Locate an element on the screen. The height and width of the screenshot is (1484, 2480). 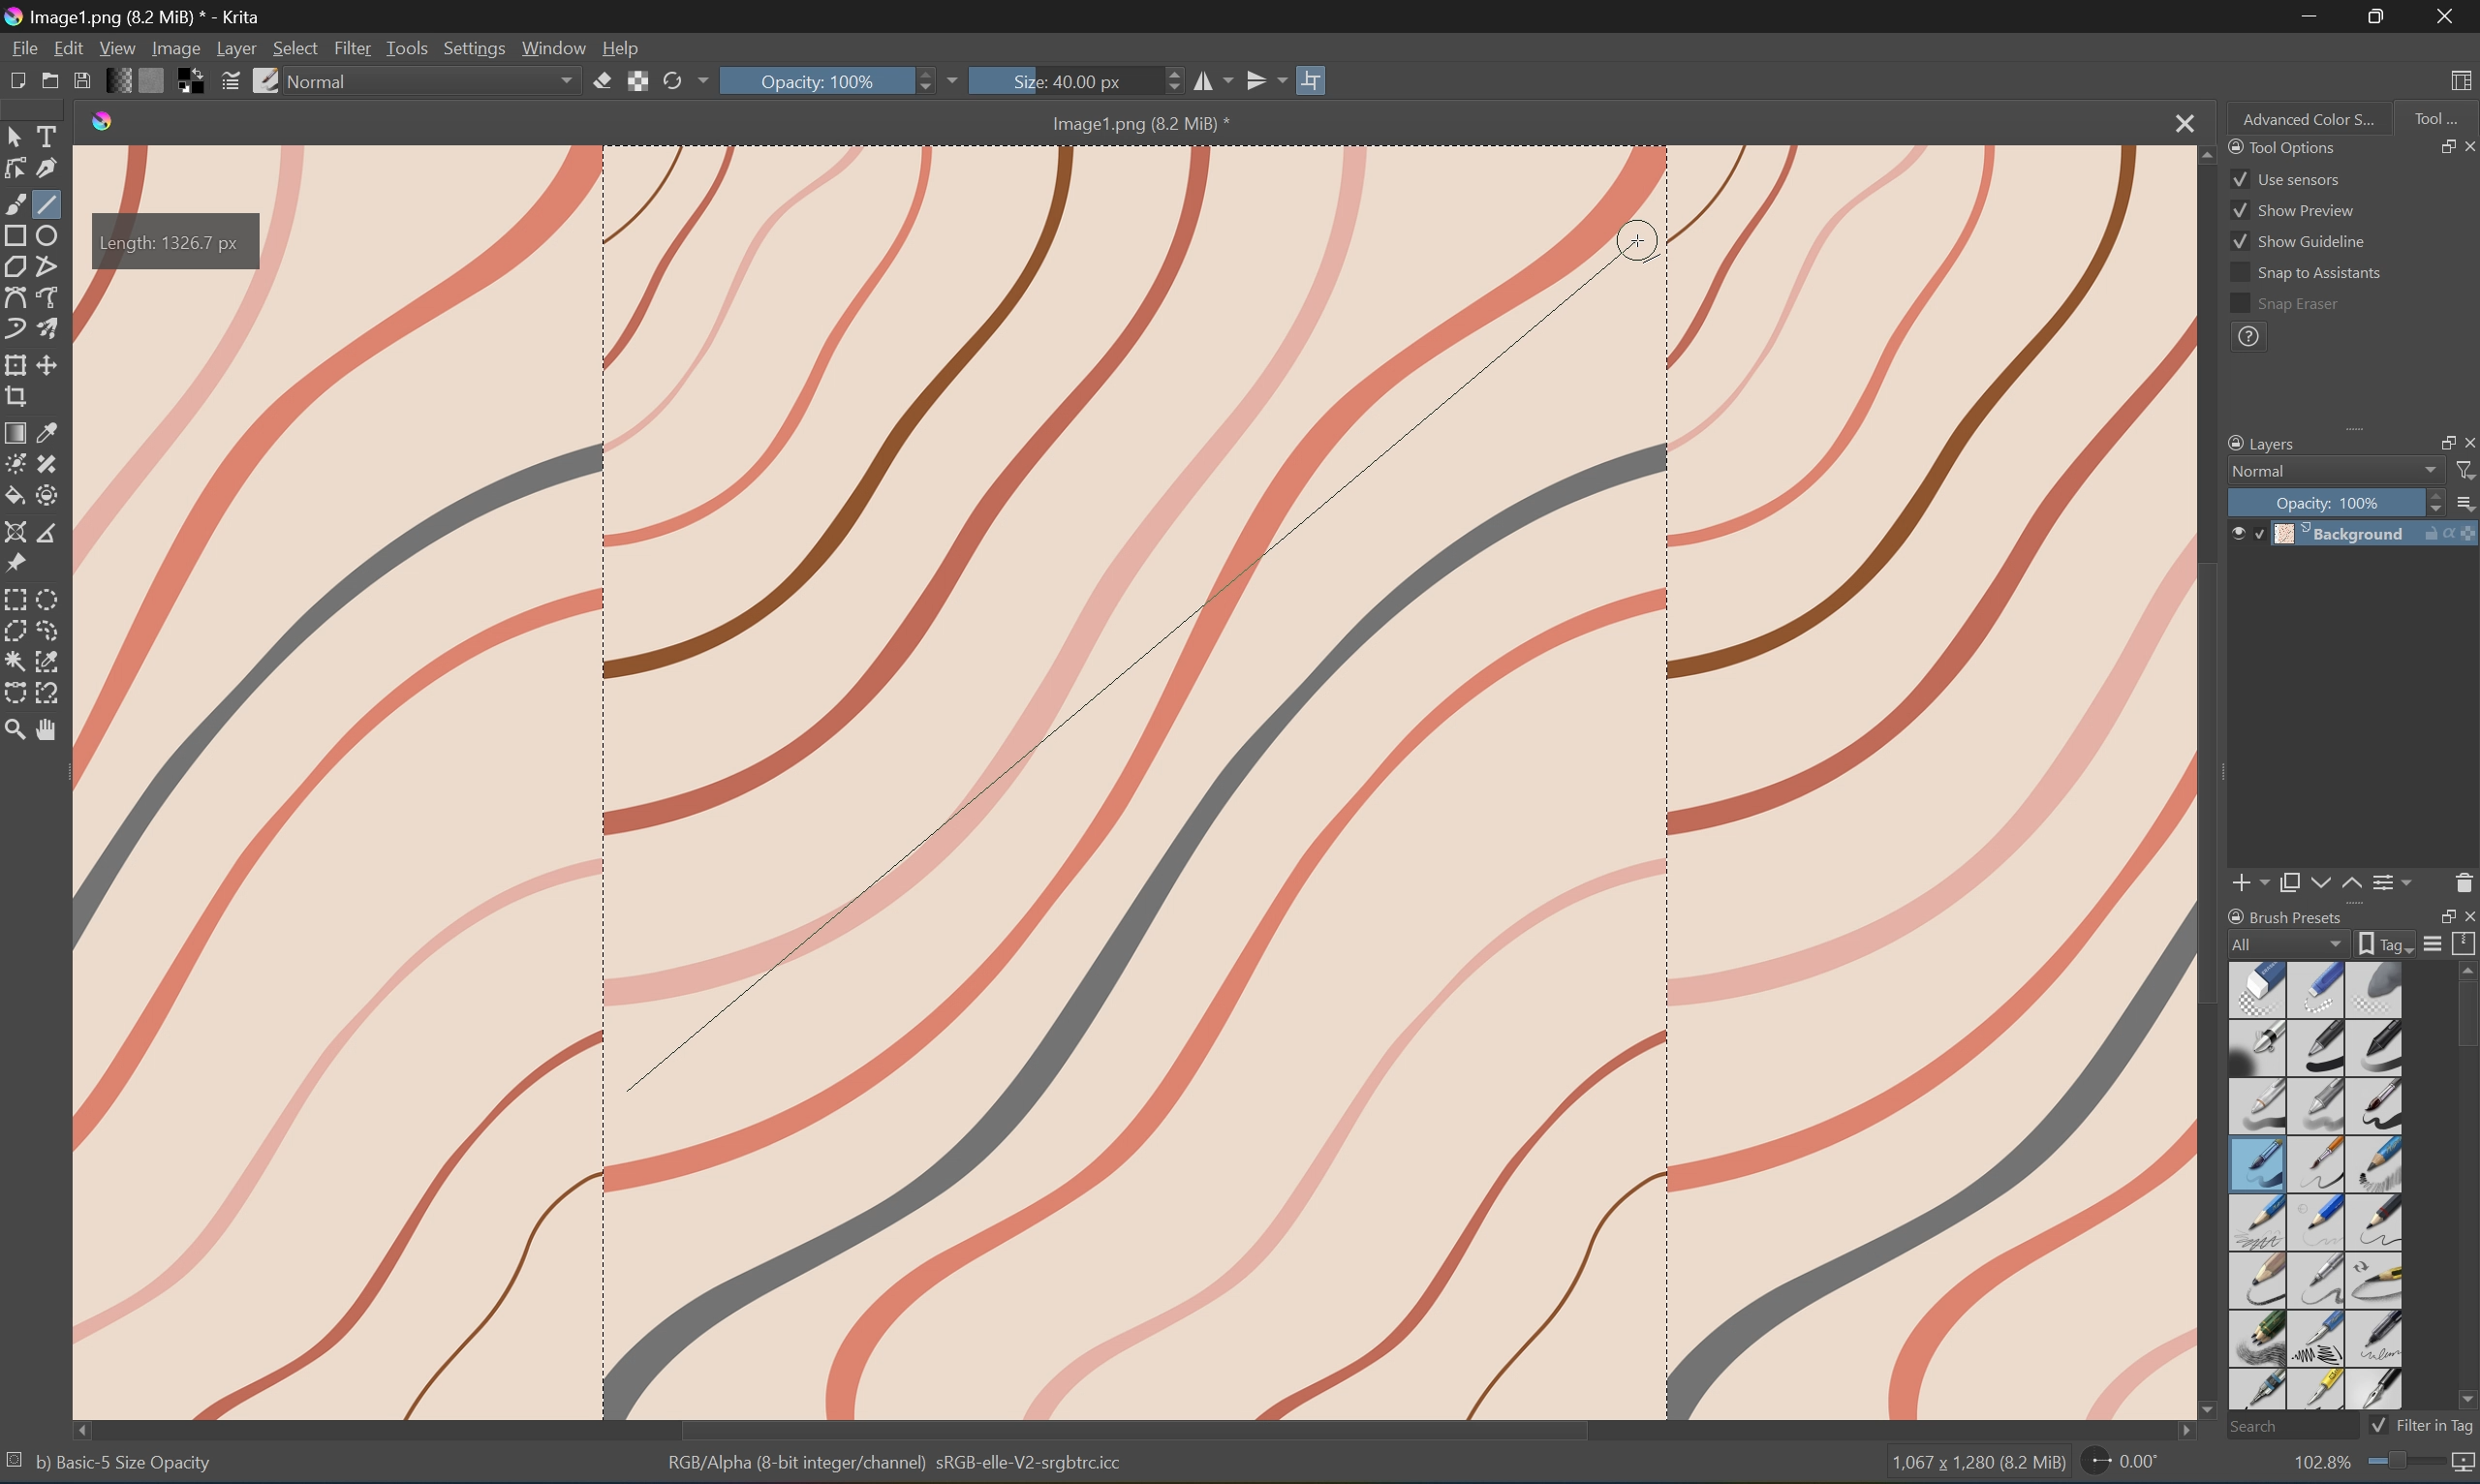
Sample a color from an image or area is located at coordinates (50, 429).